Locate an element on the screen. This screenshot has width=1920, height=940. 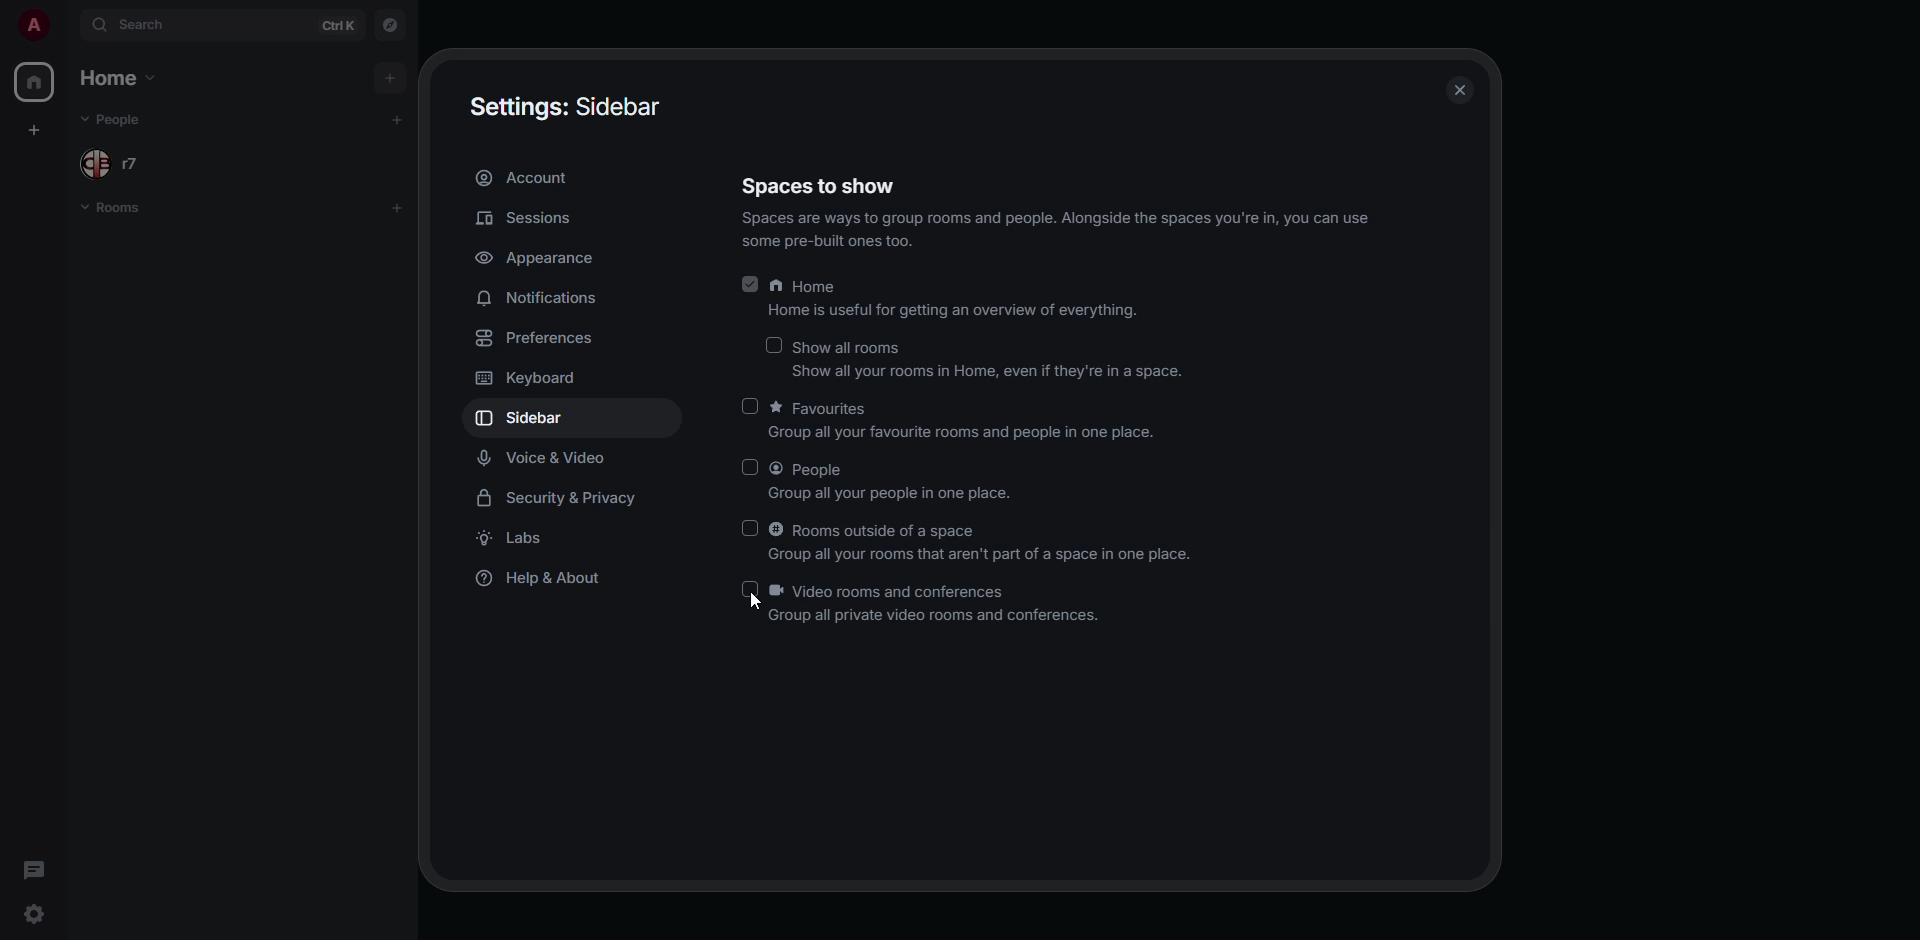
click to enable is located at coordinates (771, 344).